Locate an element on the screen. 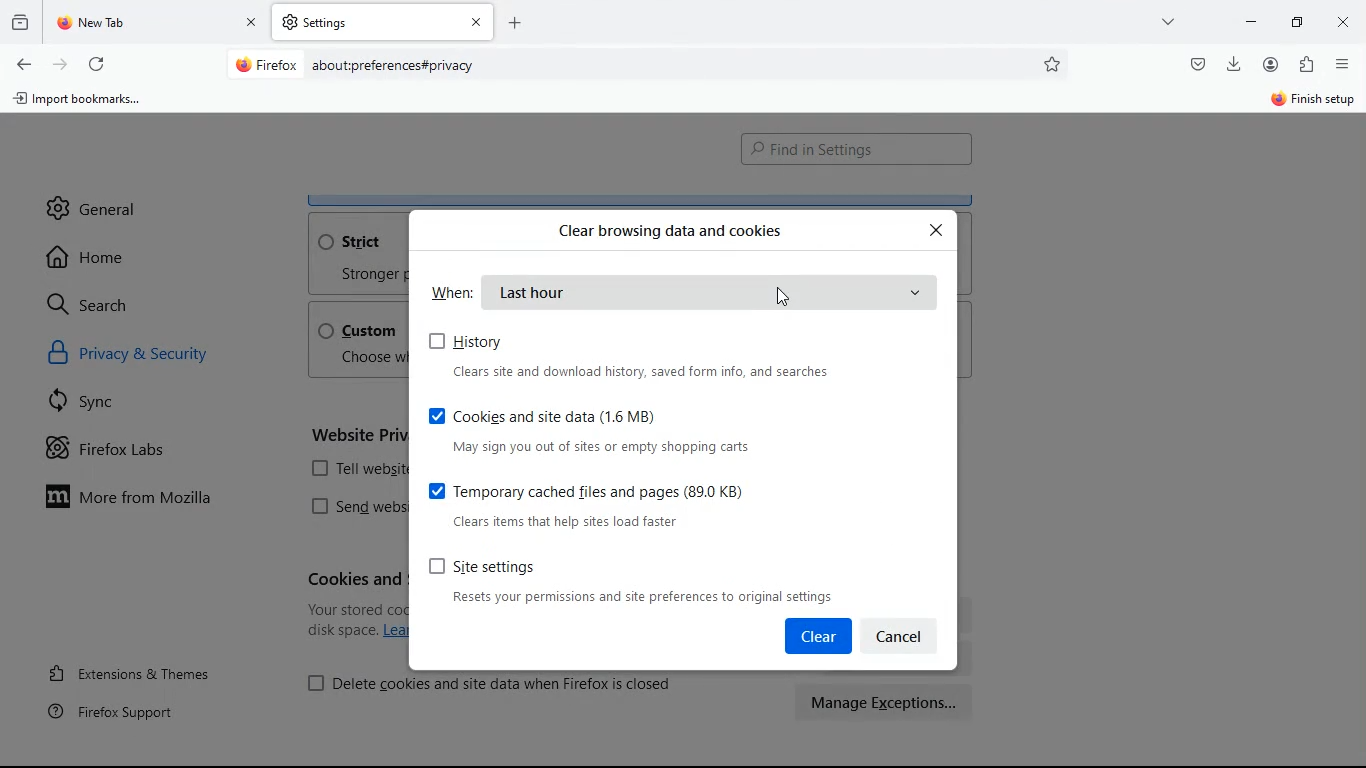 The width and height of the screenshot is (1366, 768). sign in is located at coordinates (1311, 101).